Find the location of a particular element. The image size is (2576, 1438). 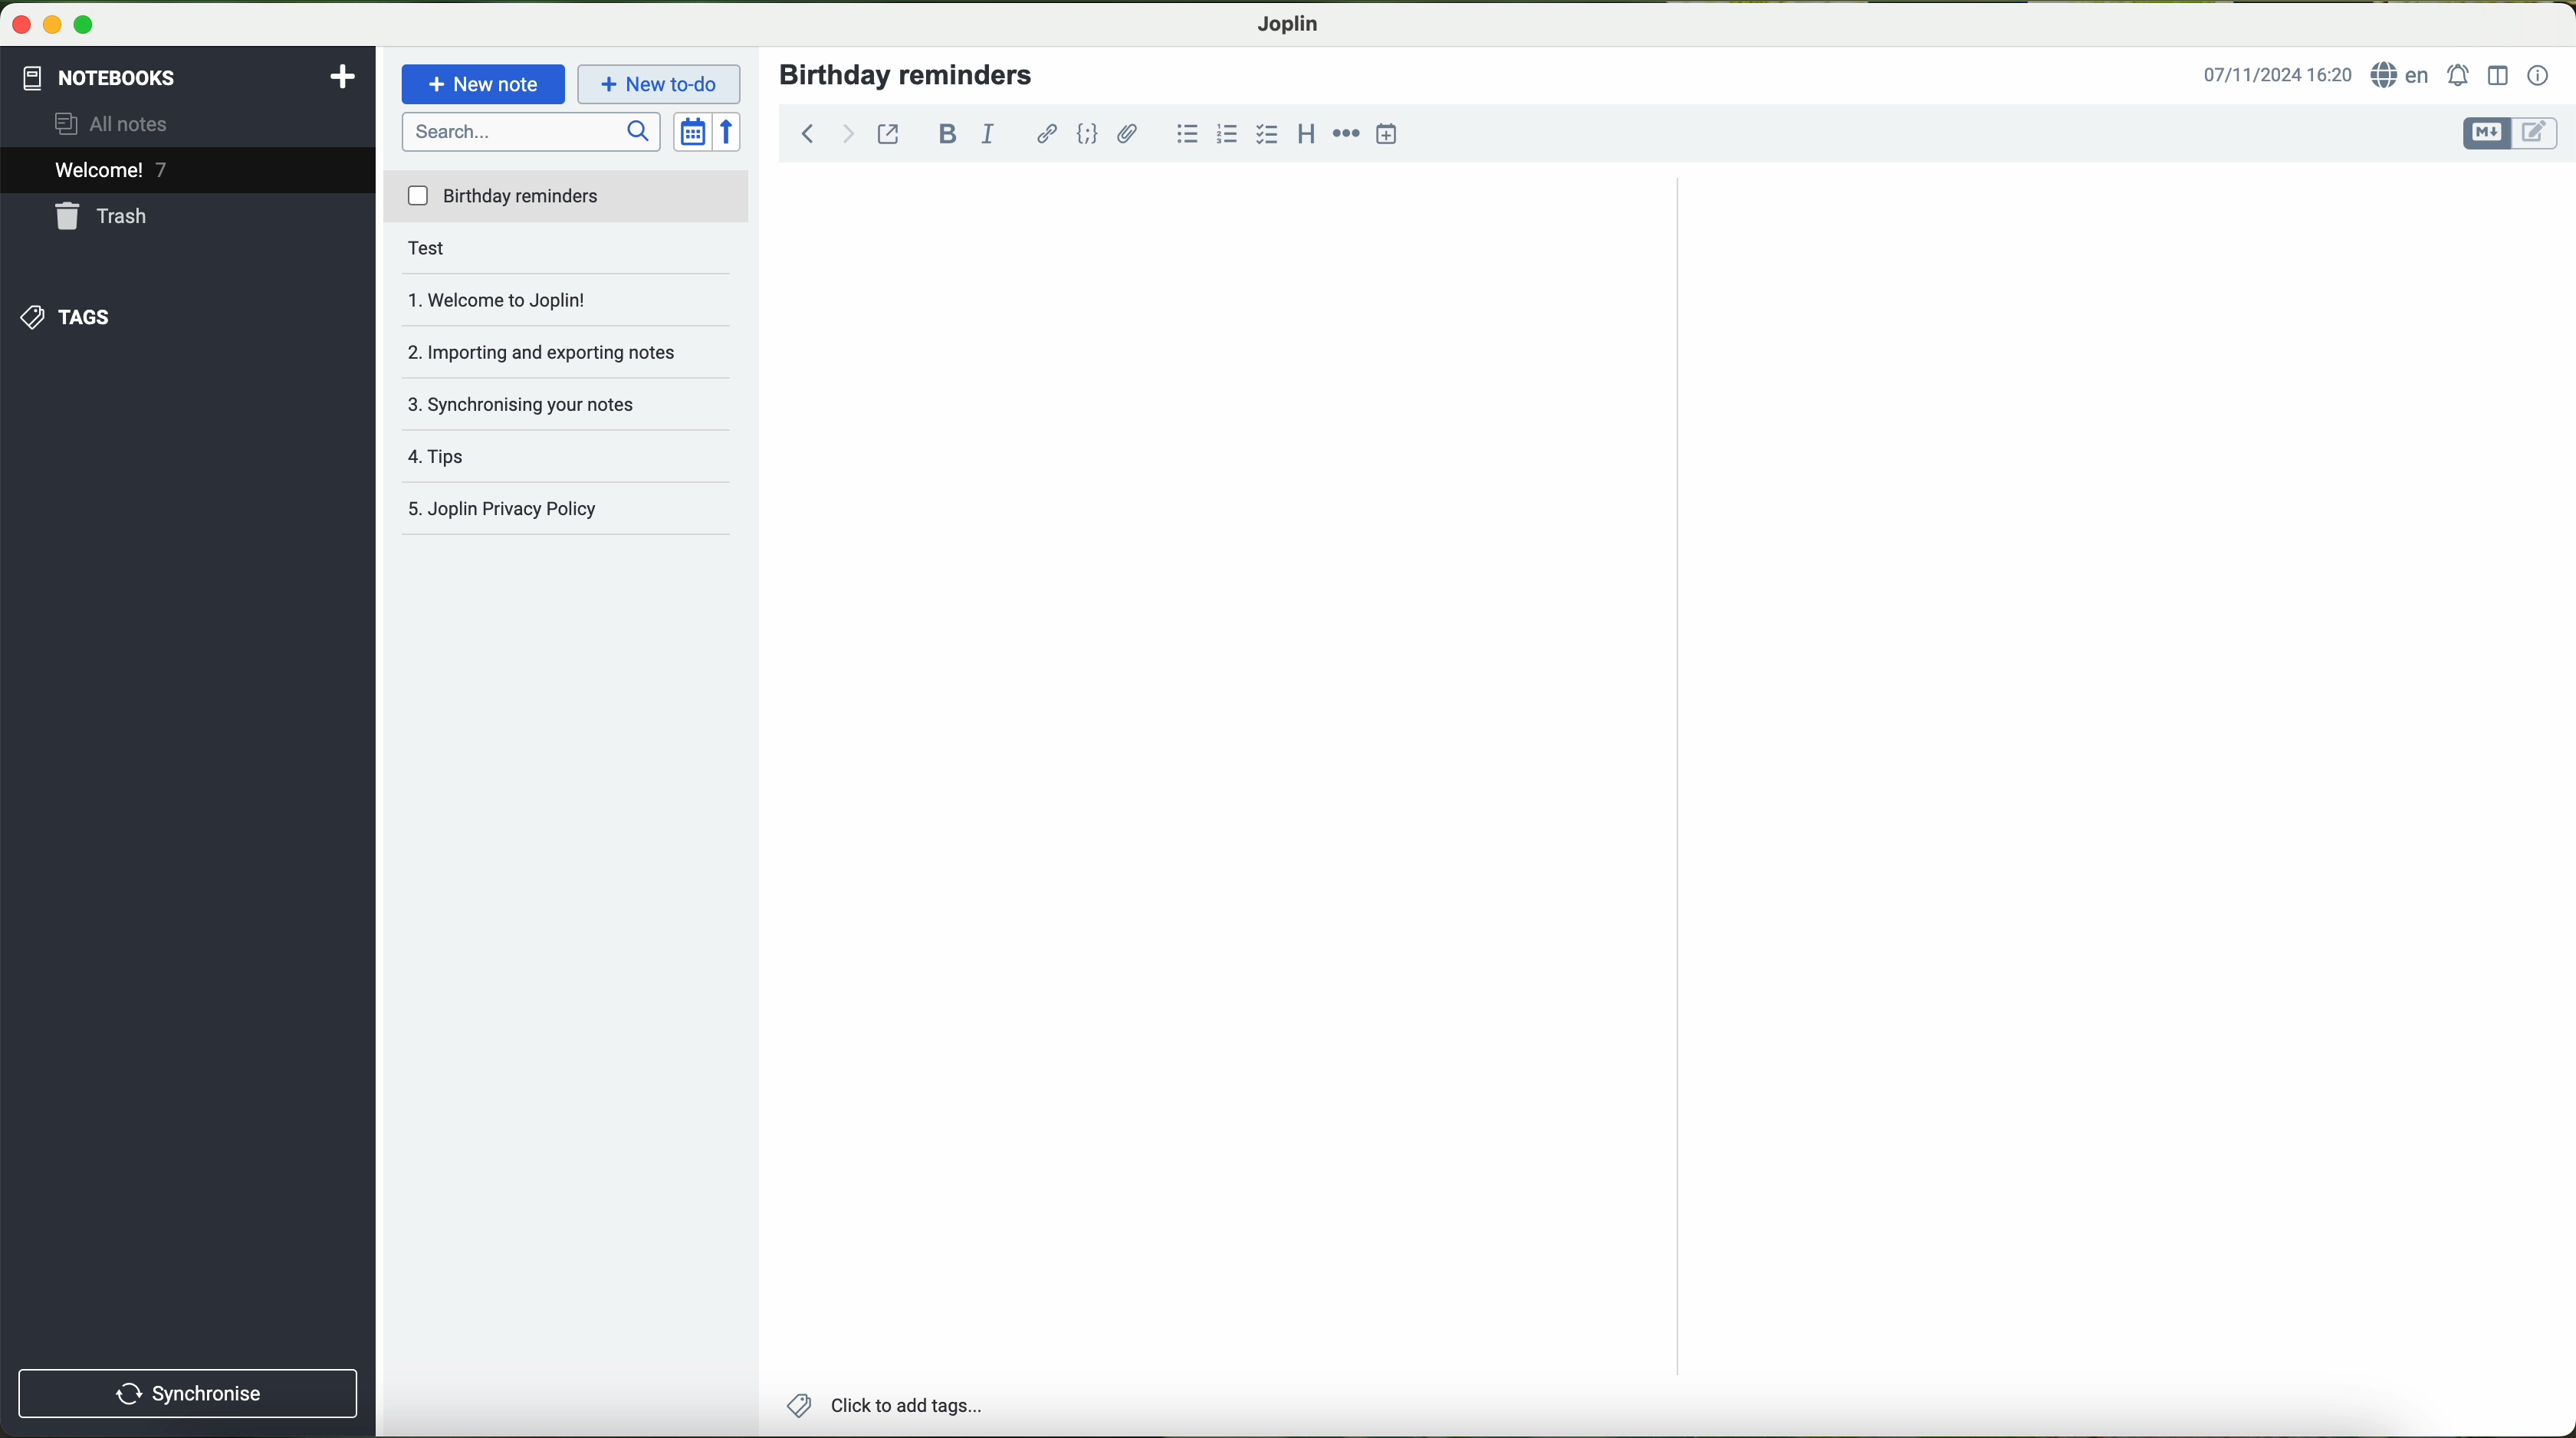

new to-do button is located at coordinates (660, 86).